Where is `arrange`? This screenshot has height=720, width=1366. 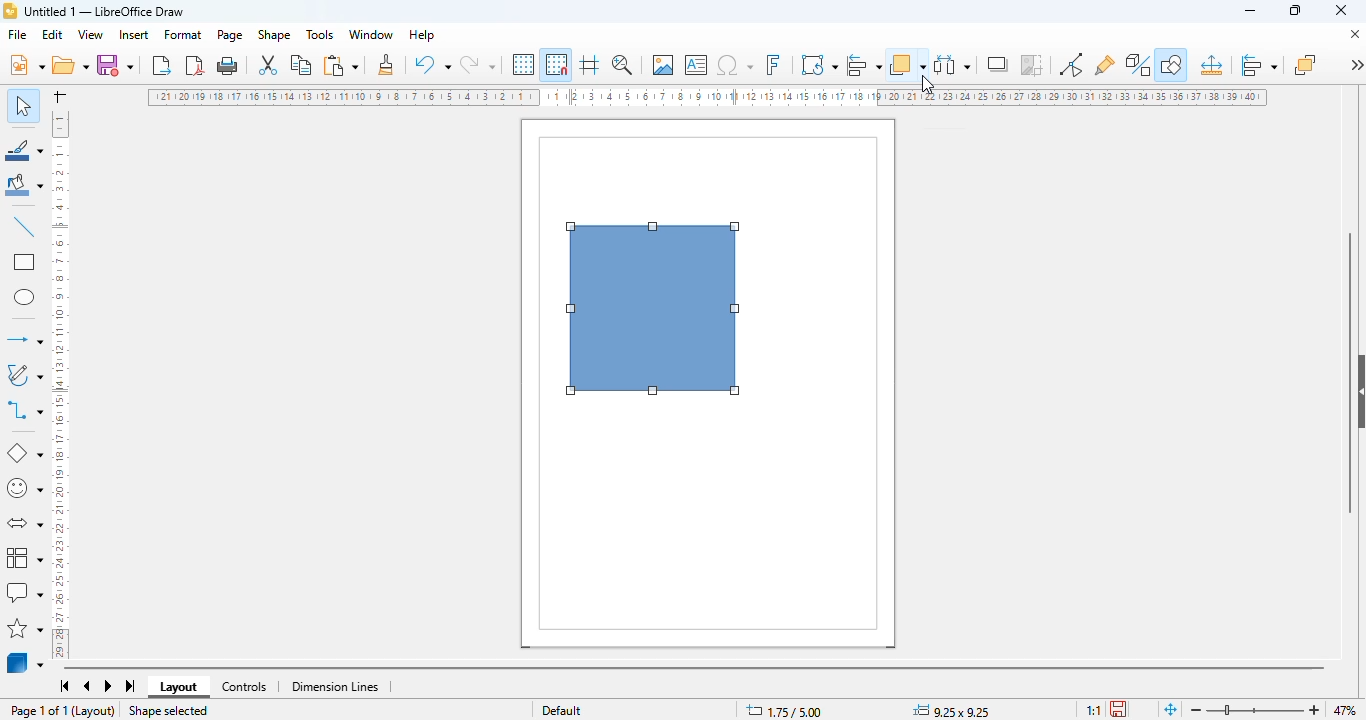
arrange is located at coordinates (908, 64).